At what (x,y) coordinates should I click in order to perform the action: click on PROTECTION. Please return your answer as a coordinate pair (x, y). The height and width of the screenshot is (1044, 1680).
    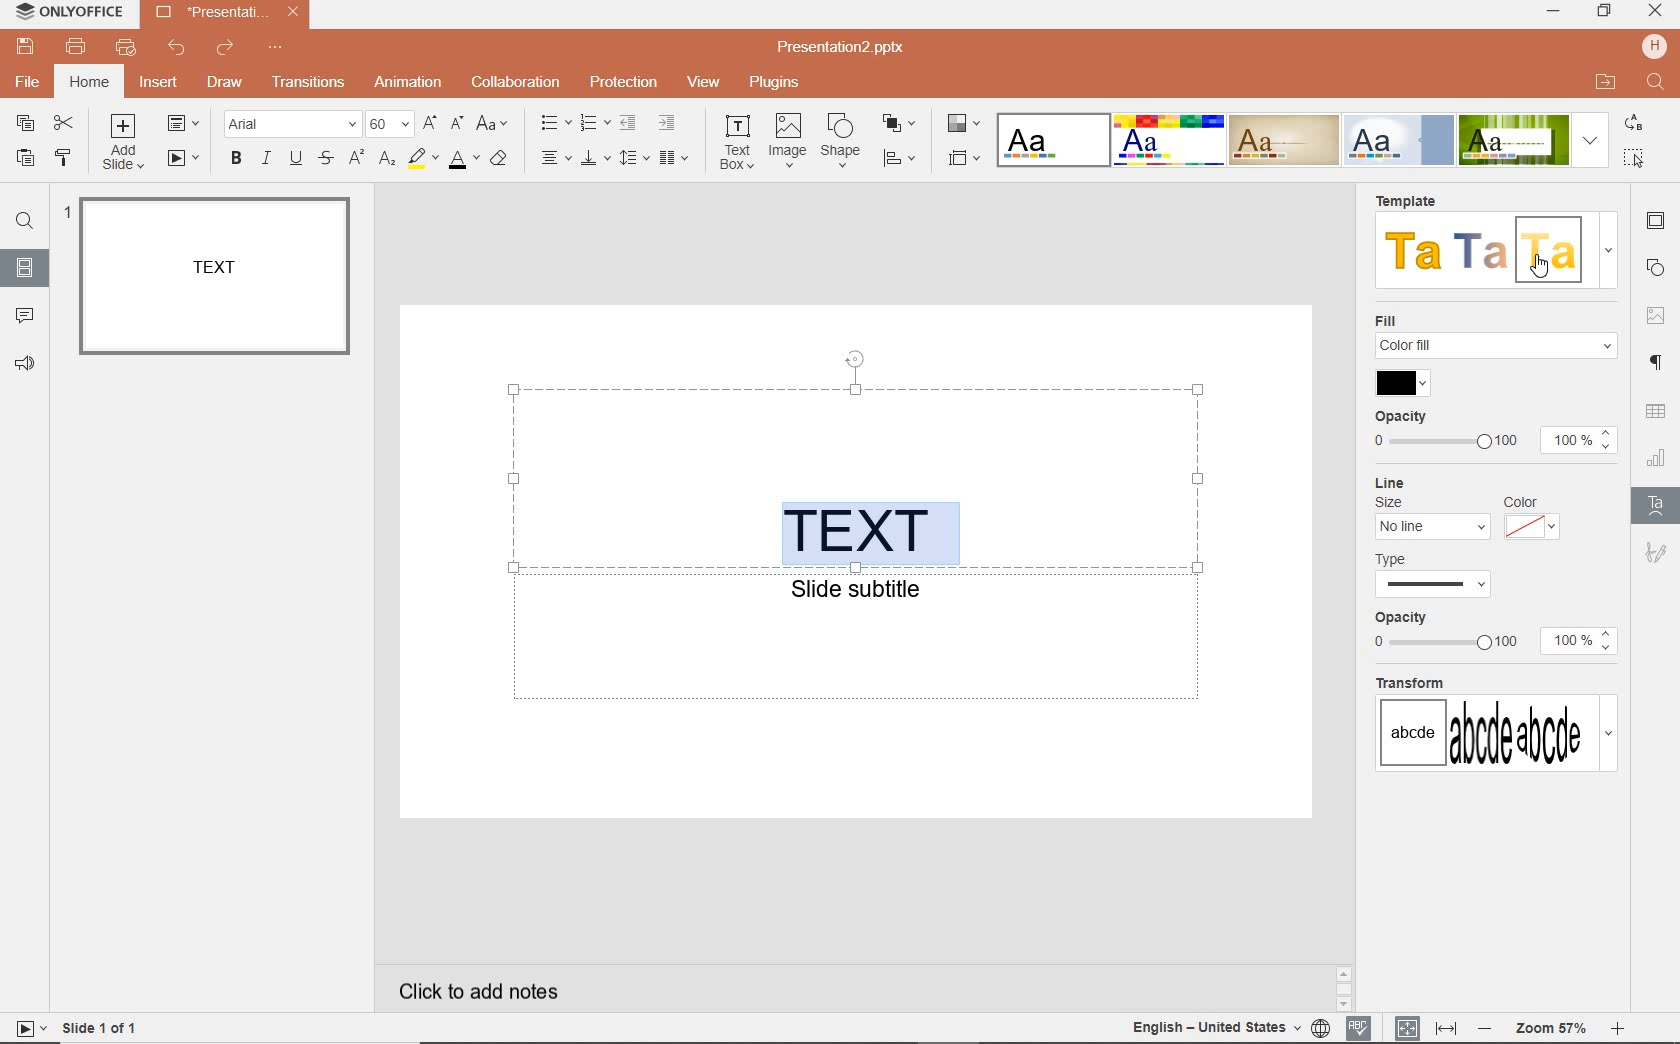
    Looking at the image, I should click on (622, 82).